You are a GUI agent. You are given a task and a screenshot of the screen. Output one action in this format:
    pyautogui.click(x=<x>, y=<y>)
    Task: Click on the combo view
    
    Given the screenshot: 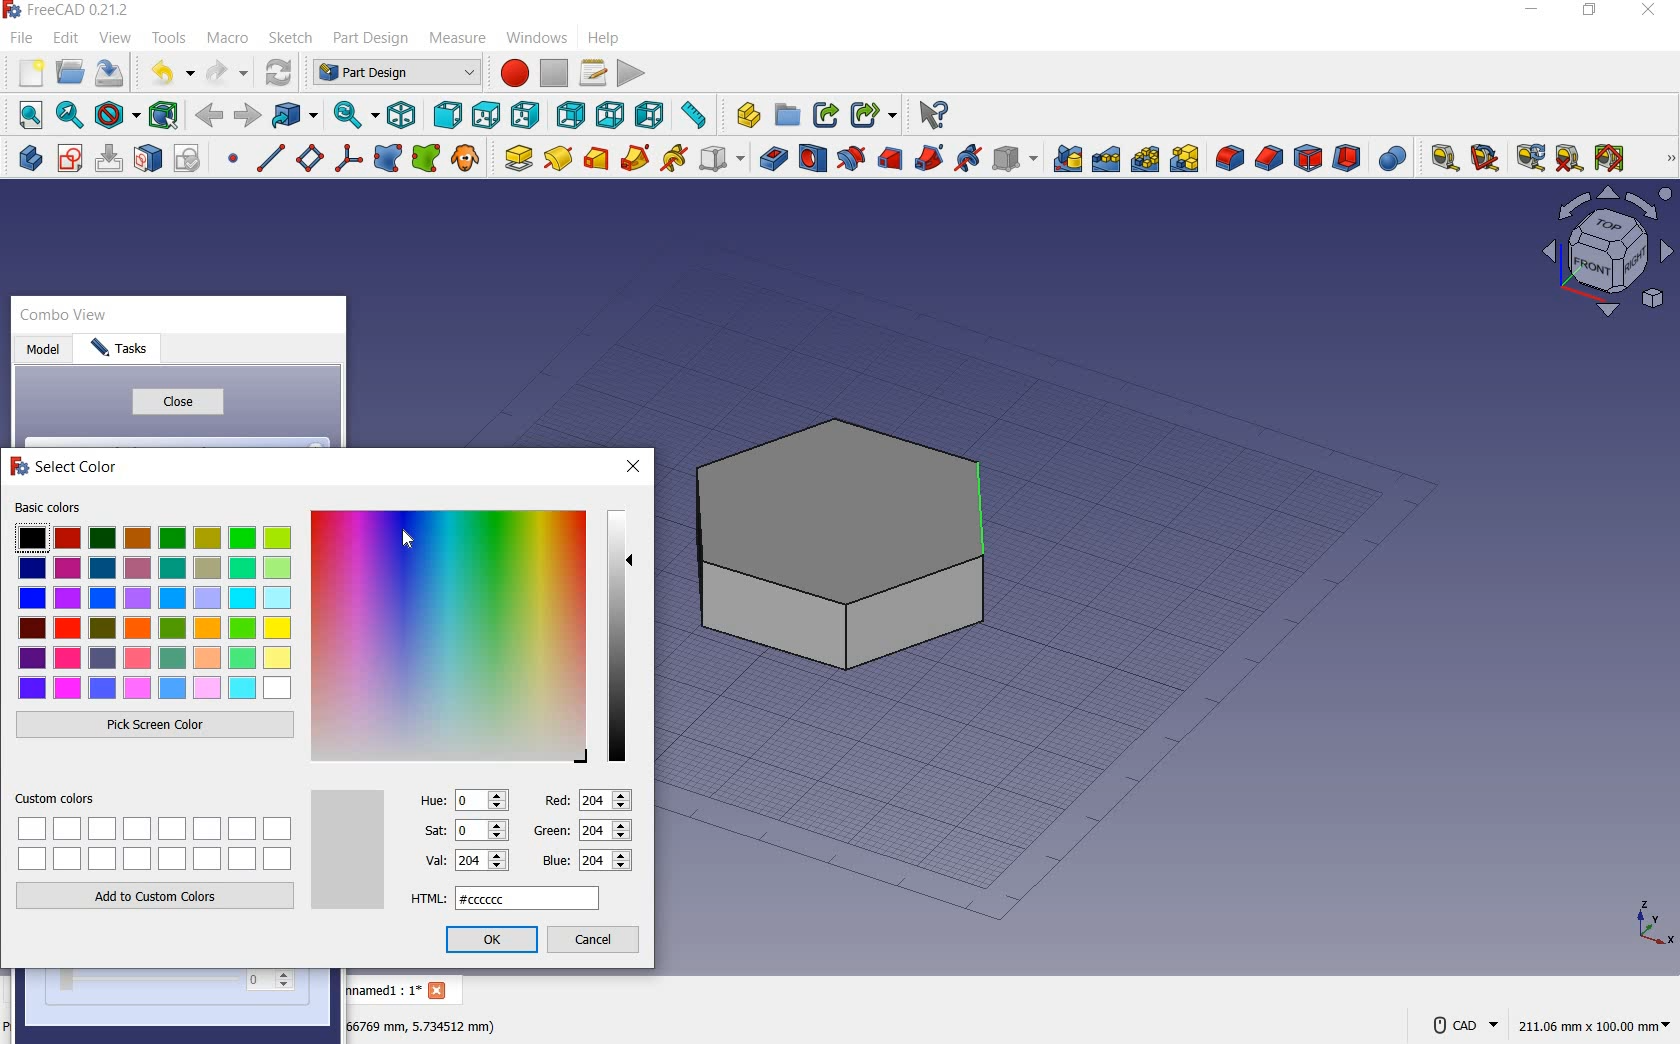 What is the action you would take?
    pyautogui.click(x=66, y=318)
    